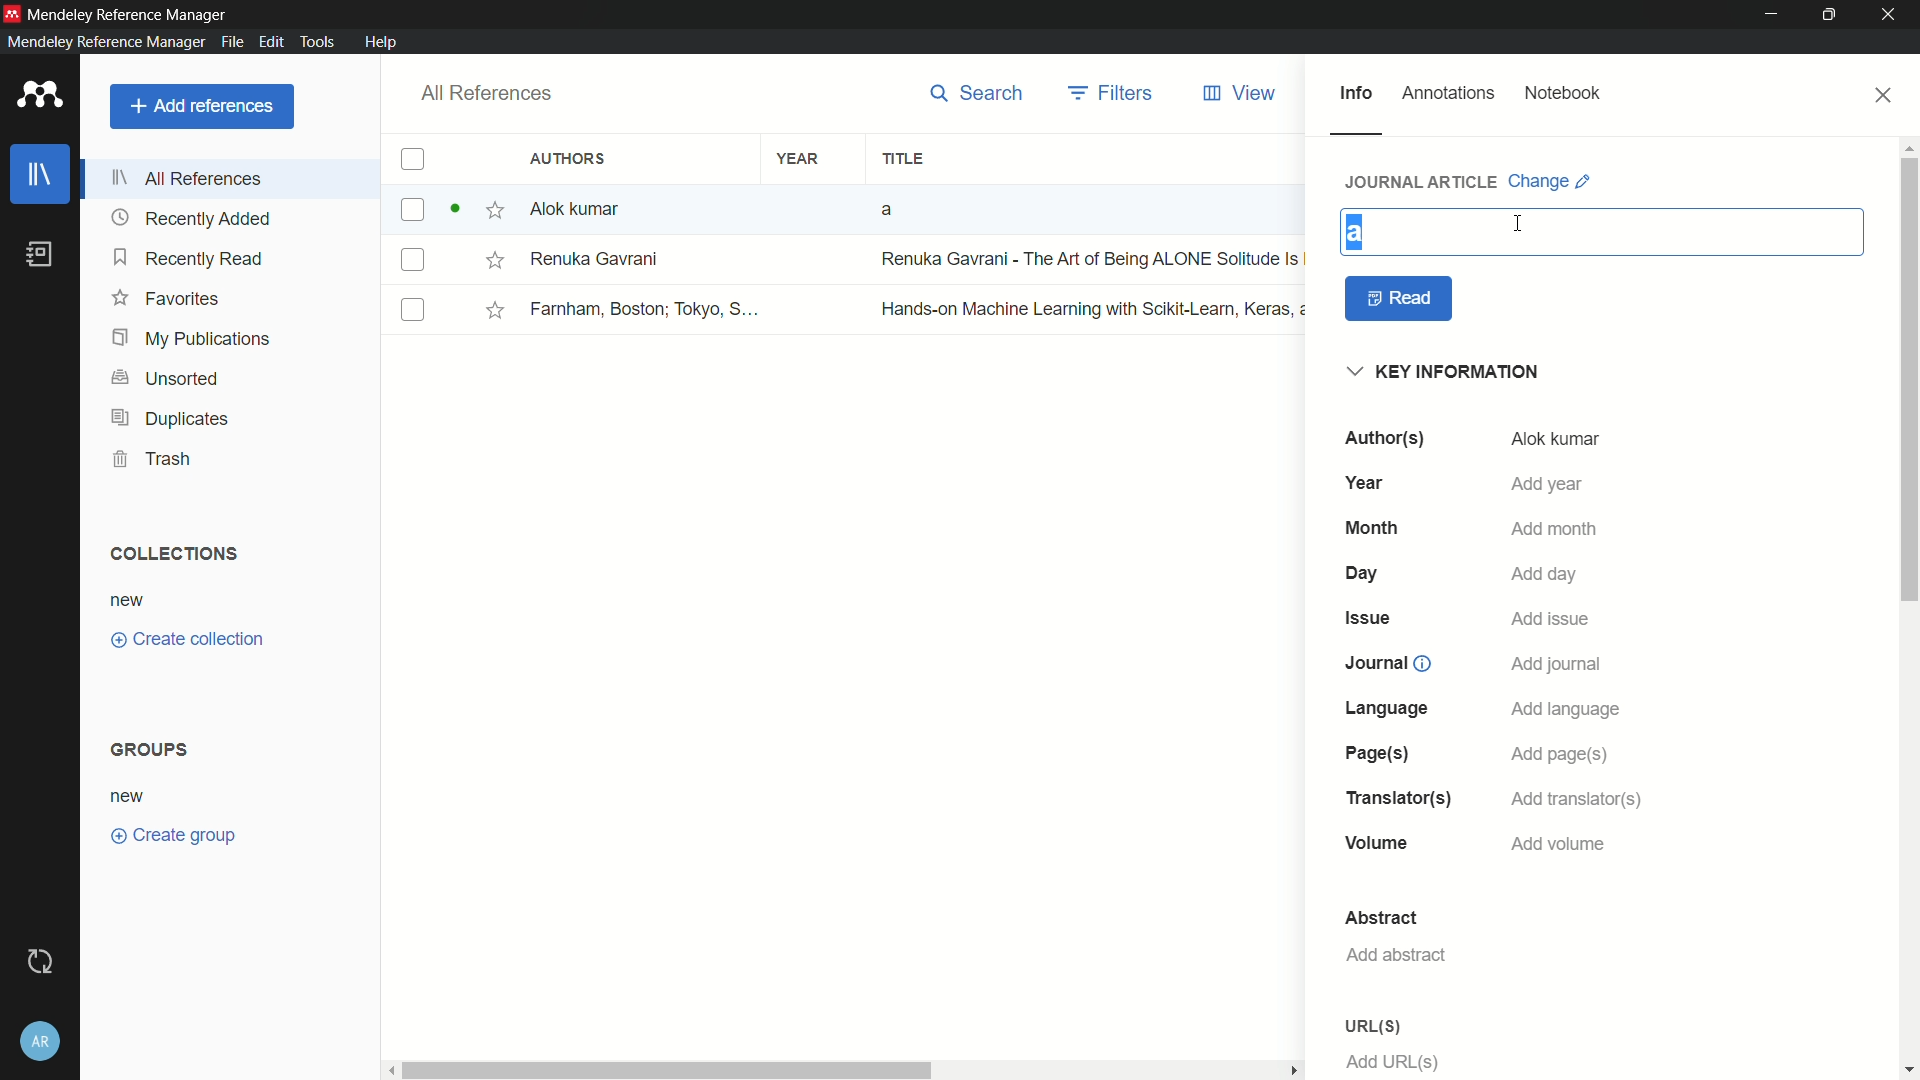 The width and height of the screenshot is (1920, 1080). Describe the element at coordinates (1546, 574) in the screenshot. I see `add day` at that location.